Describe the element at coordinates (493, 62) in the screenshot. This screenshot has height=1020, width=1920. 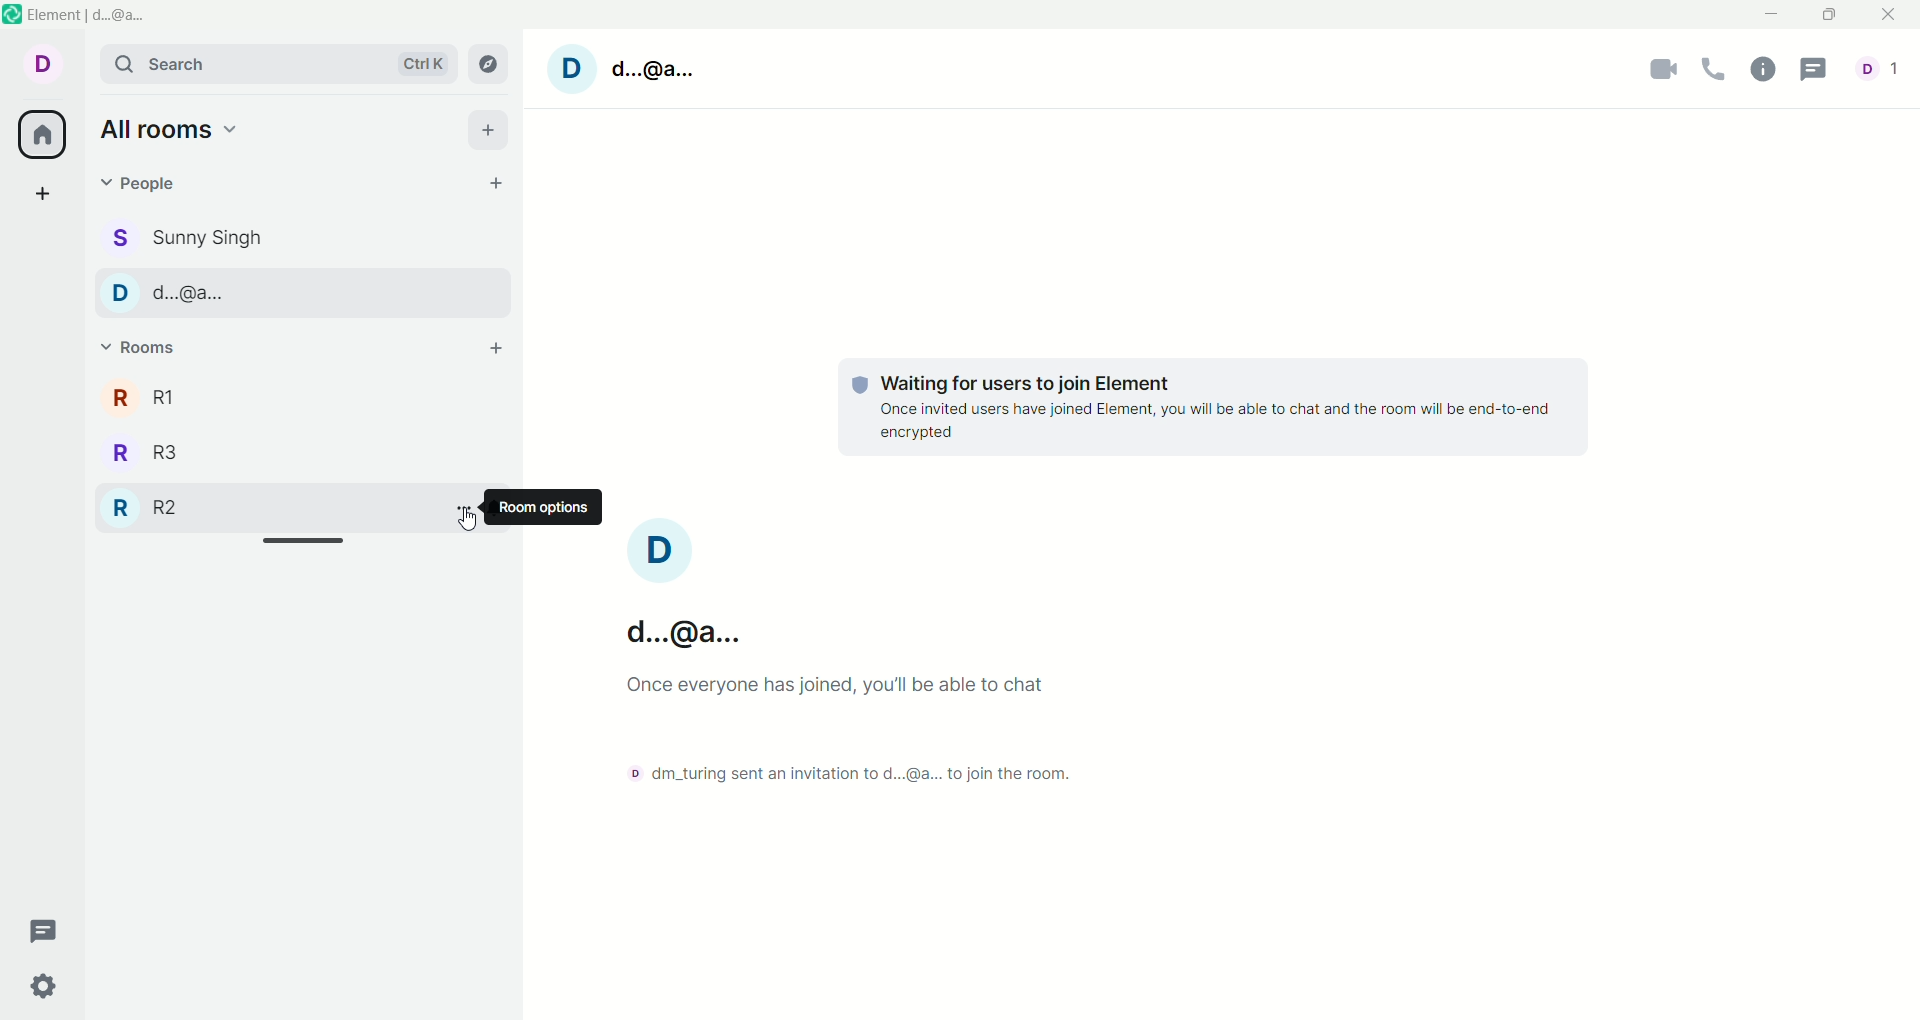
I see `explore rooms` at that location.